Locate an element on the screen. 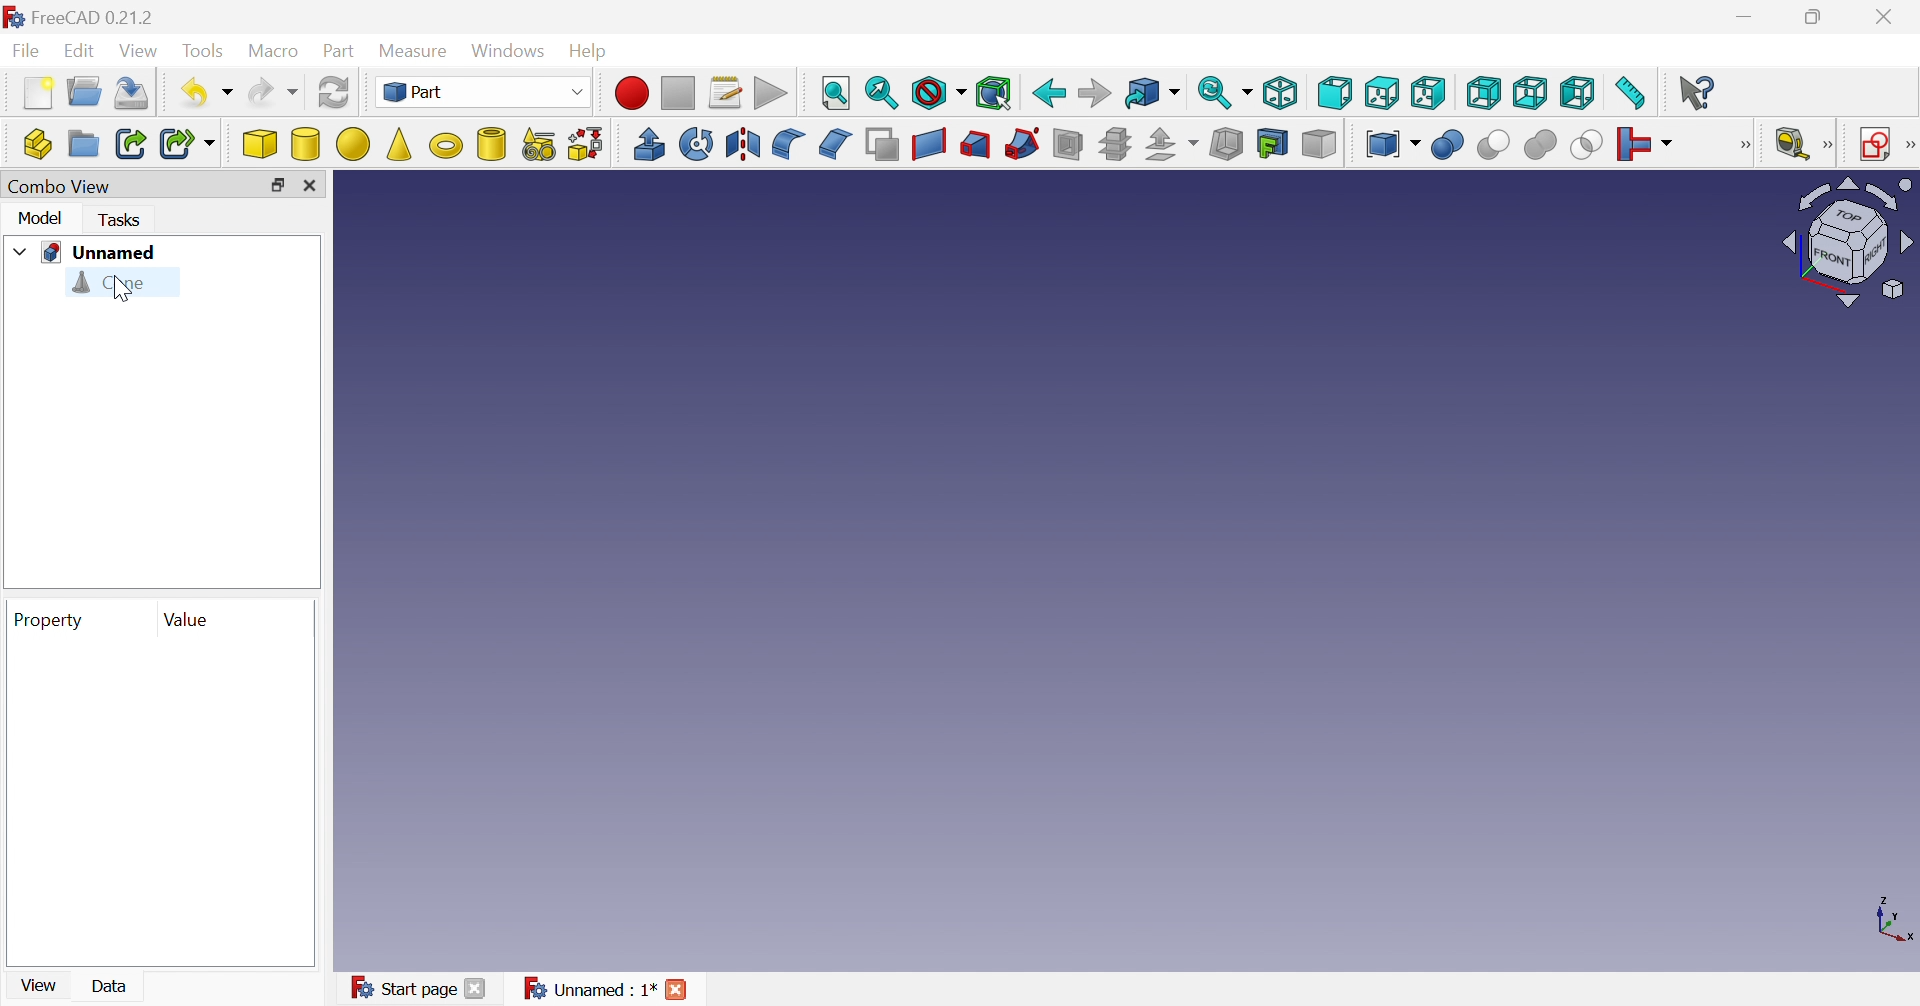  [Sketcher] is located at coordinates (1908, 147).